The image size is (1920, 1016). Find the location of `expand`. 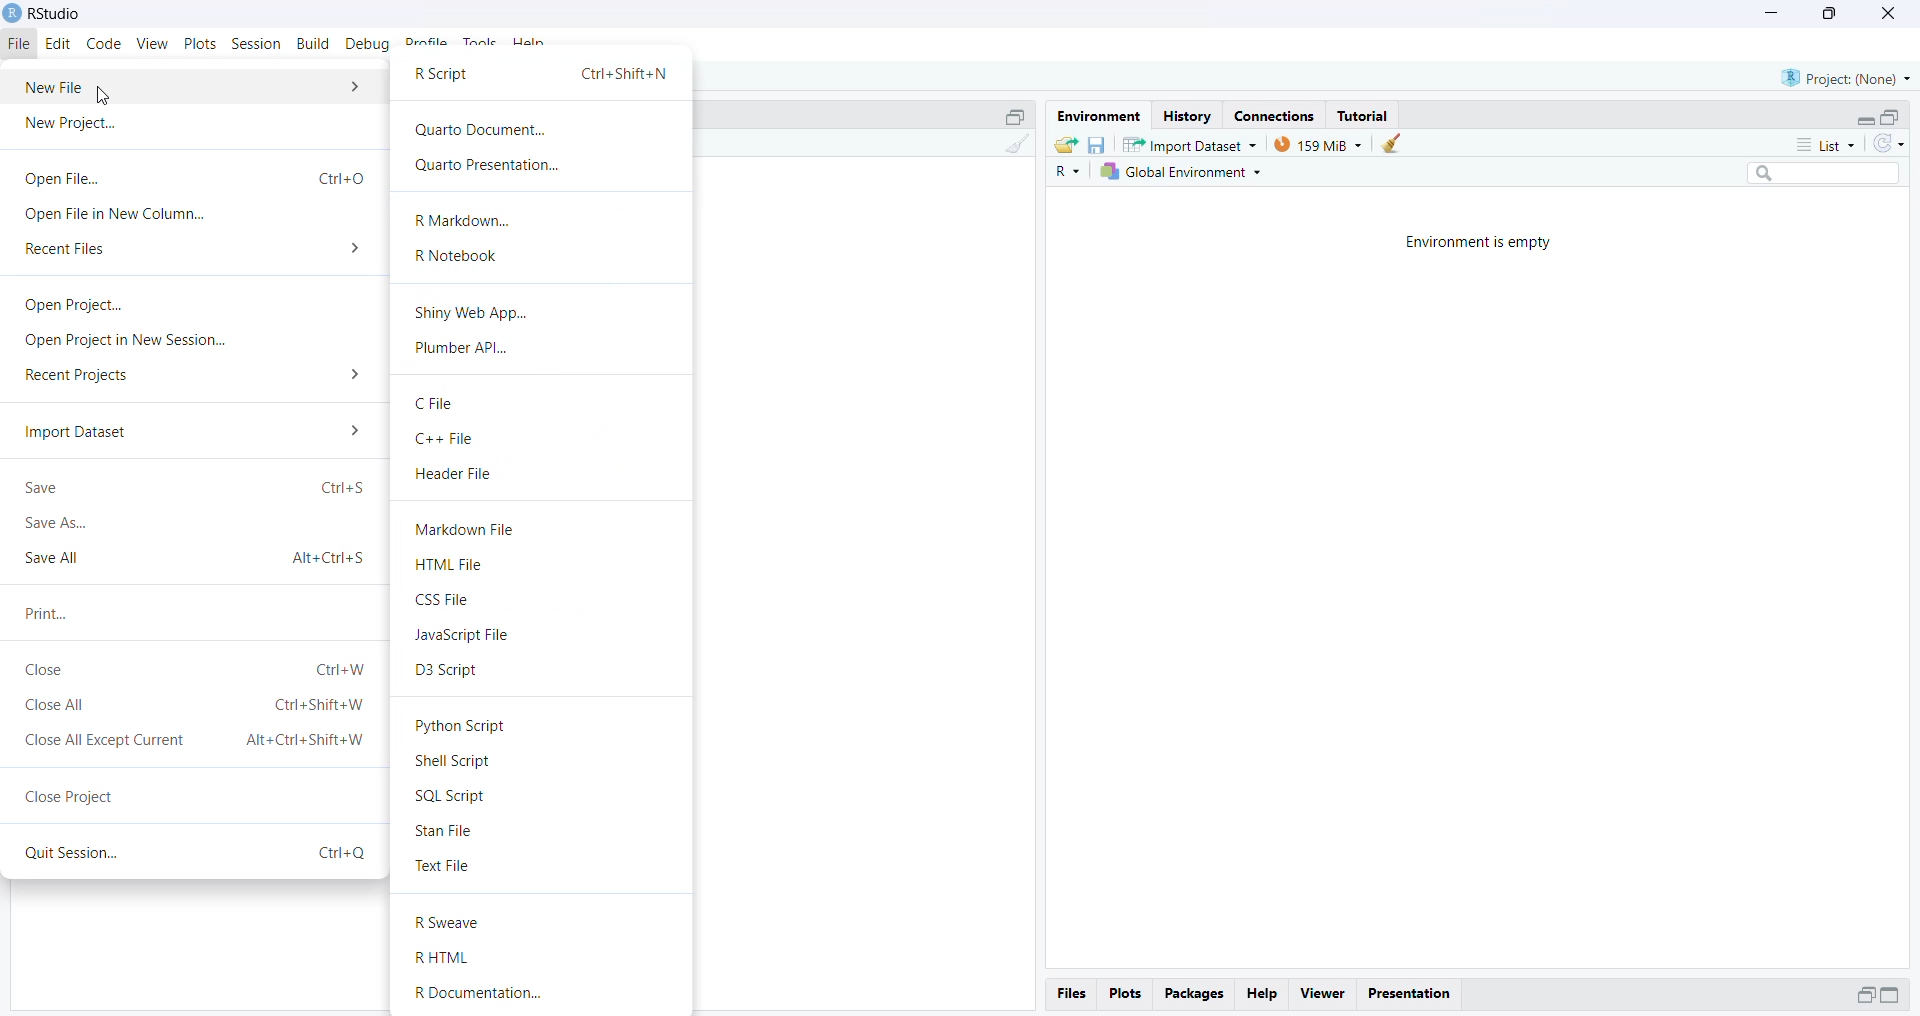

expand is located at coordinates (1865, 994).